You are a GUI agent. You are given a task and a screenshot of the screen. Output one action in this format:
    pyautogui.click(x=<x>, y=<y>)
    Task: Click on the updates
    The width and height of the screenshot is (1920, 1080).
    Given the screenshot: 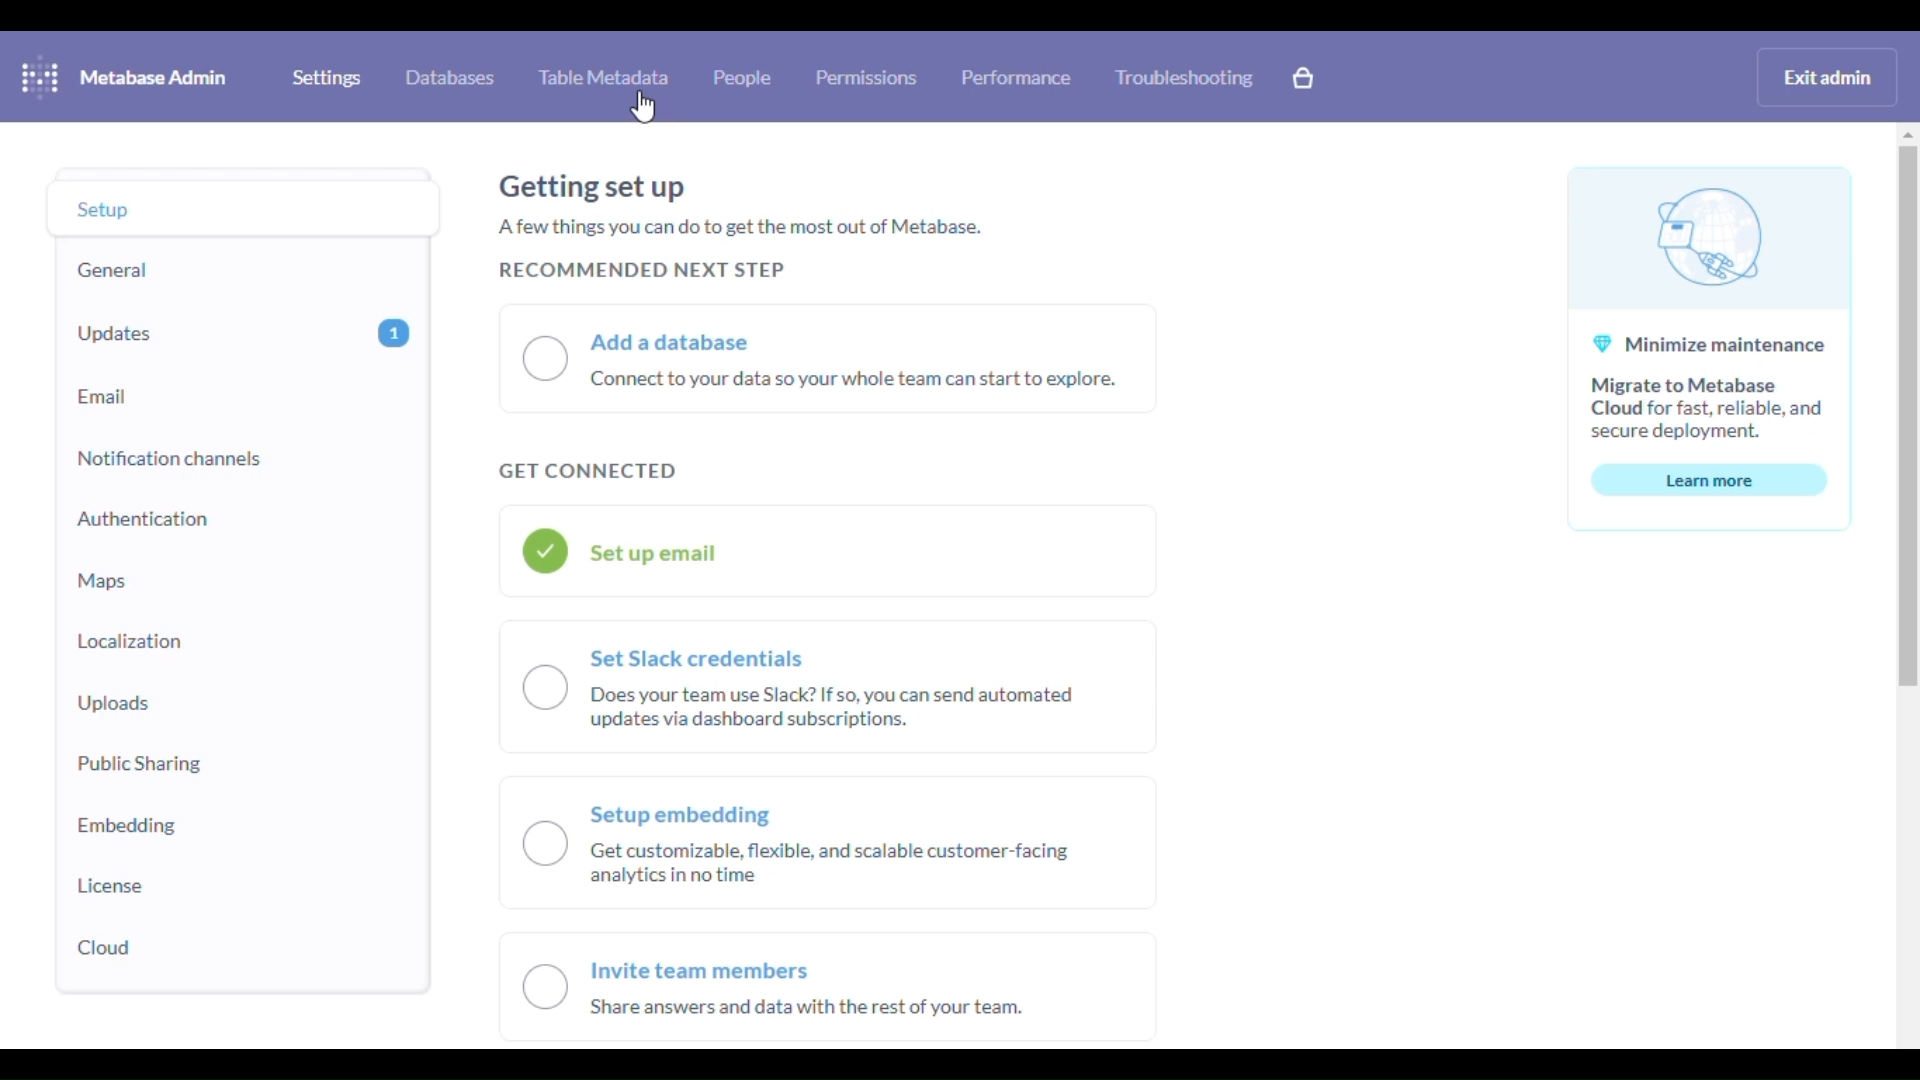 What is the action you would take?
    pyautogui.click(x=118, y=335)
    